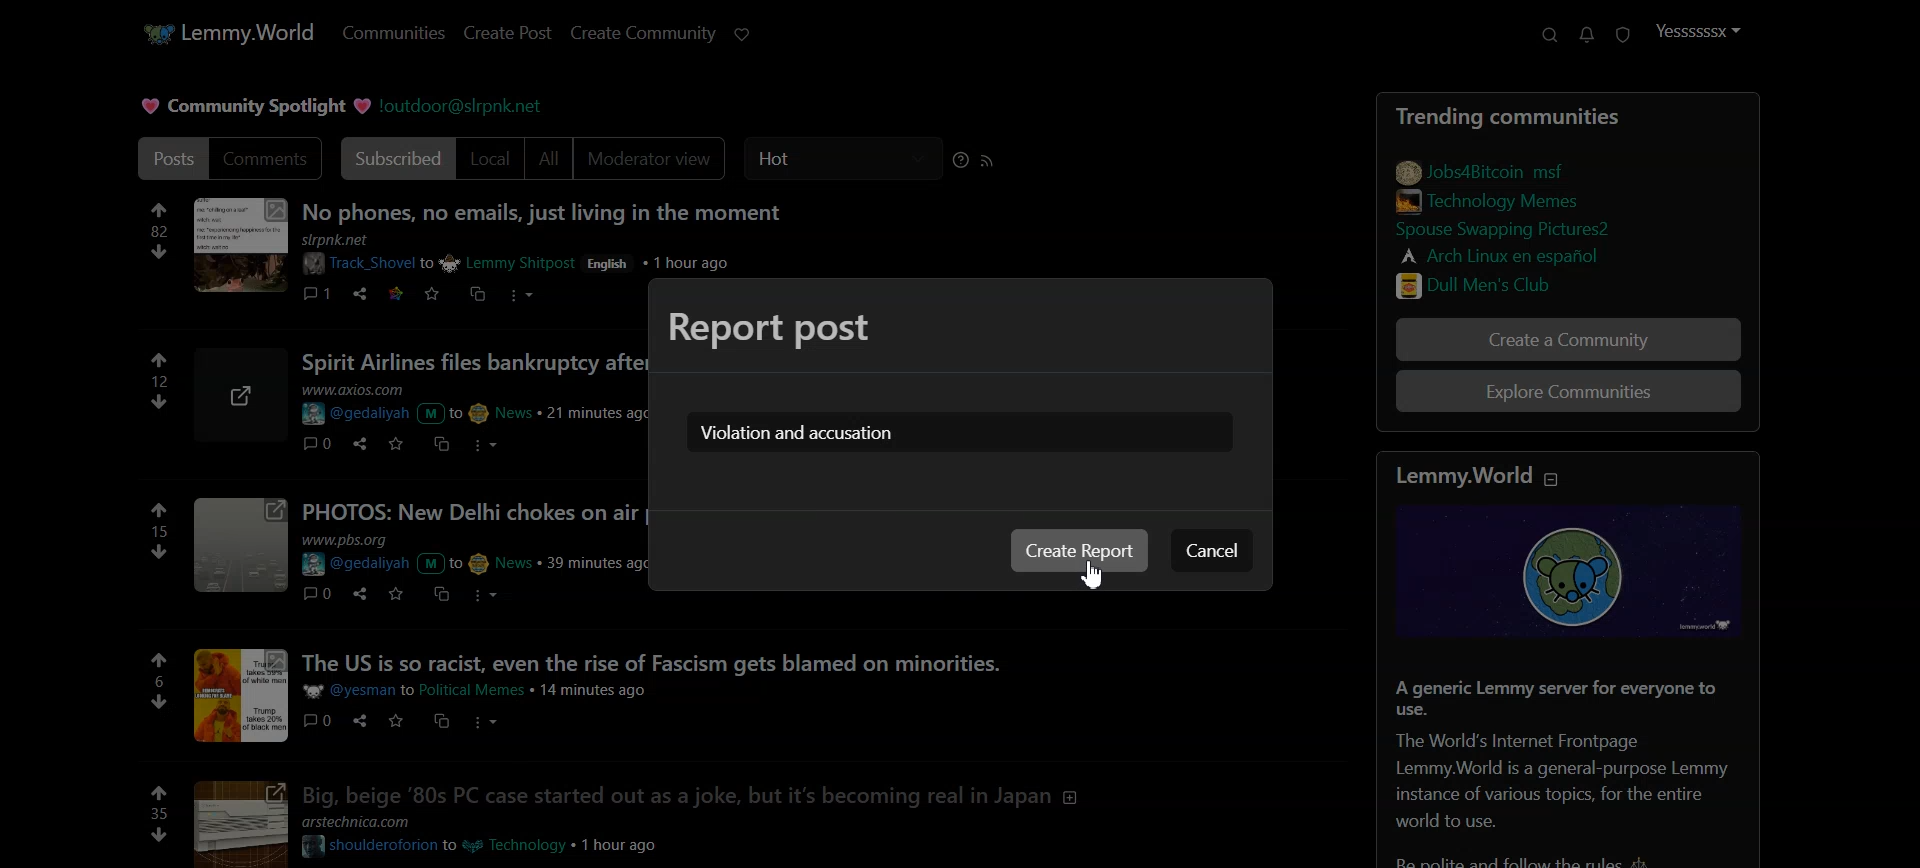 Image resolution: width=1920 pixels, height=868 pixels. I want to click on Text, so click(770, 326).